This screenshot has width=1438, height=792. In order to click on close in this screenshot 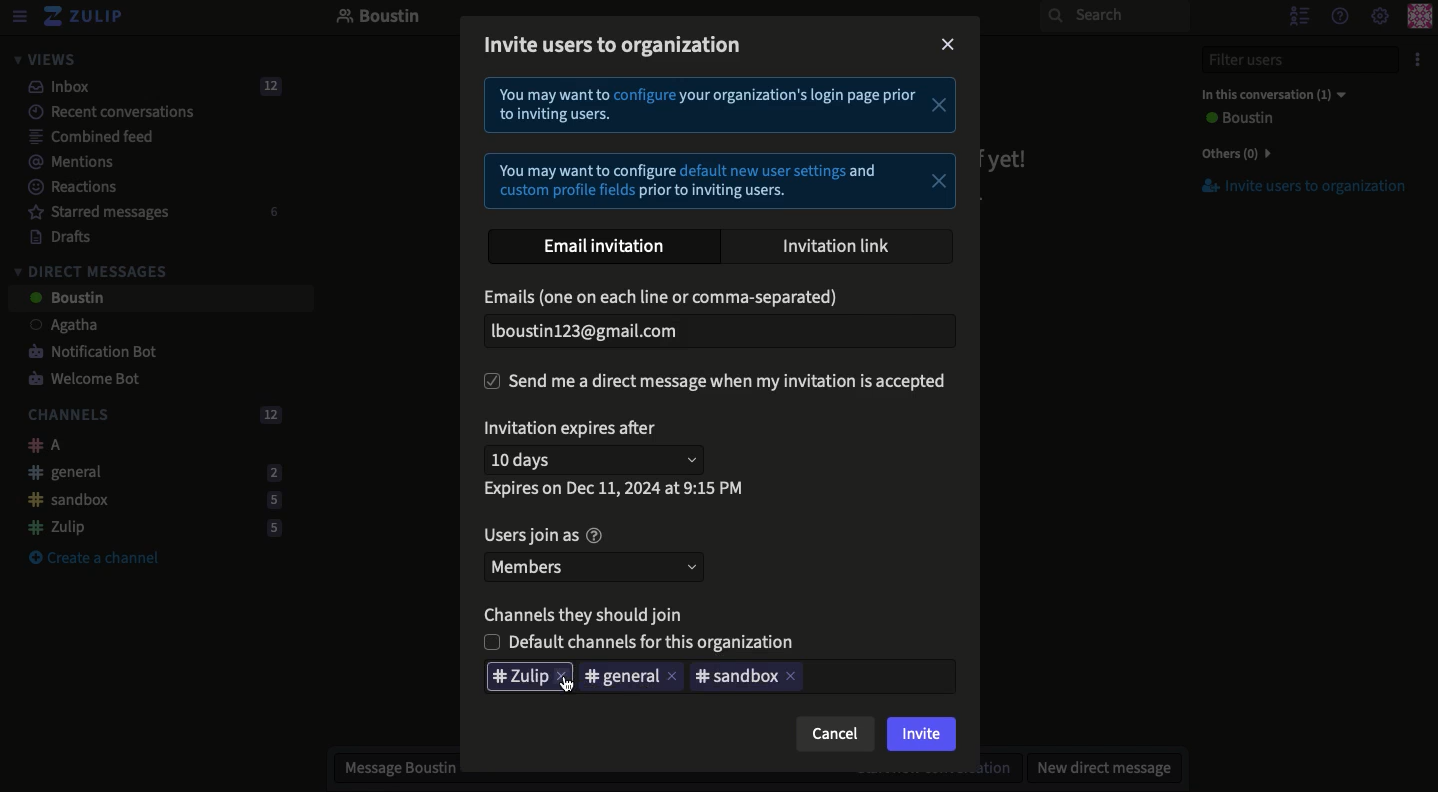, I will do `click(566, 678)`.